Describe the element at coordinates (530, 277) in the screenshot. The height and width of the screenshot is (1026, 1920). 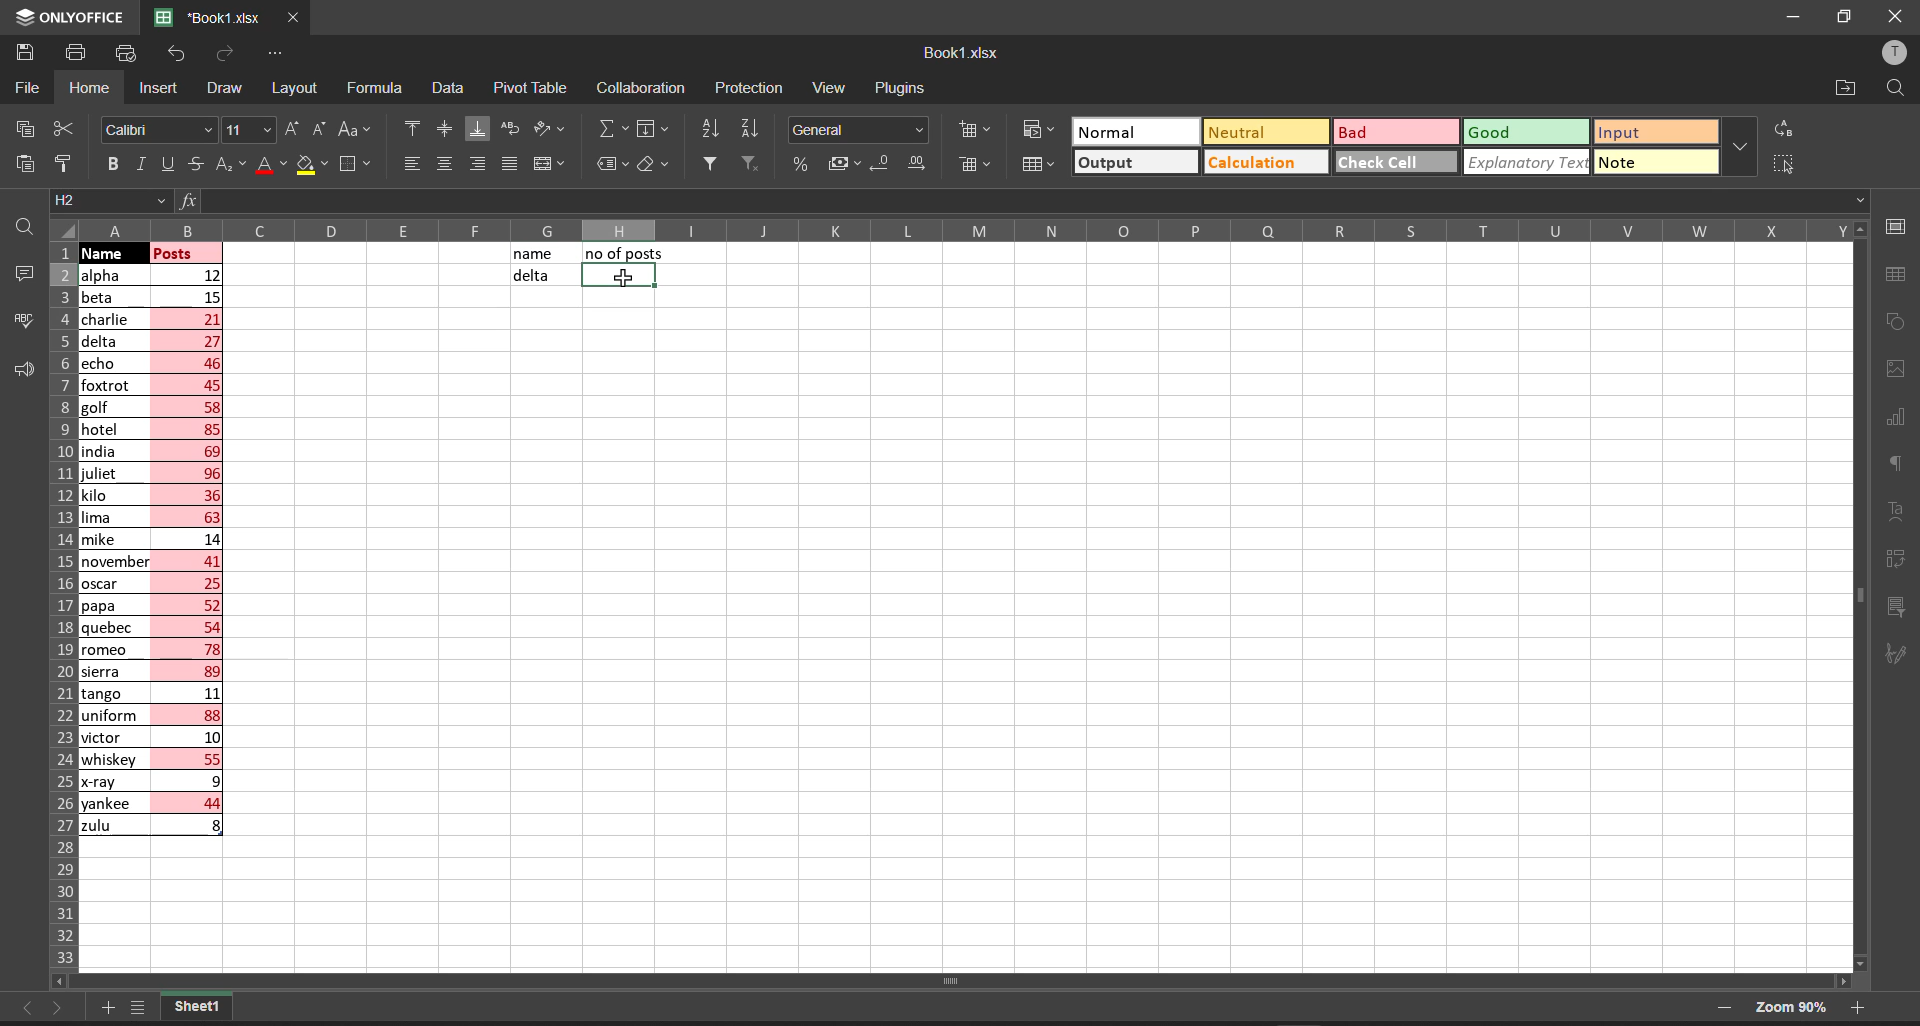
I see `delta` at that location.